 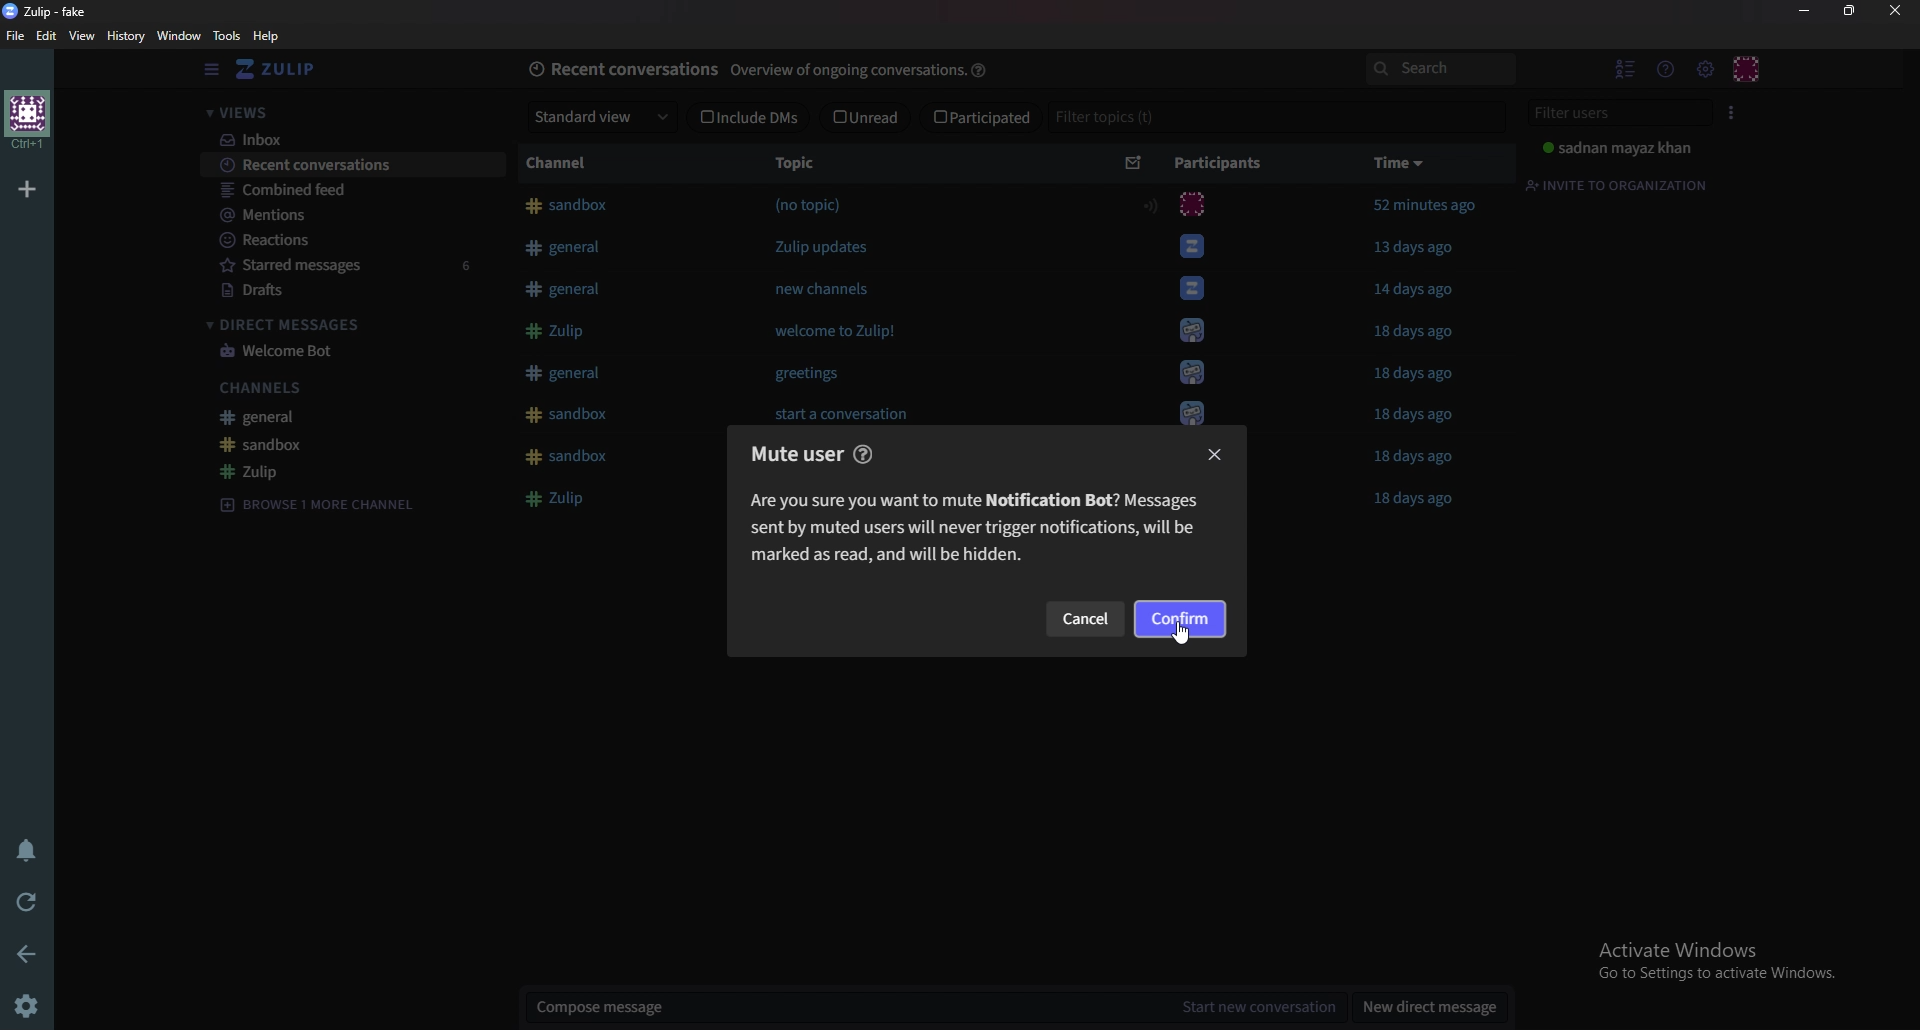 What do you see at coordinates (31, 1004) in the screenshot?
I see `settings` at bounding box center [31, 1004].